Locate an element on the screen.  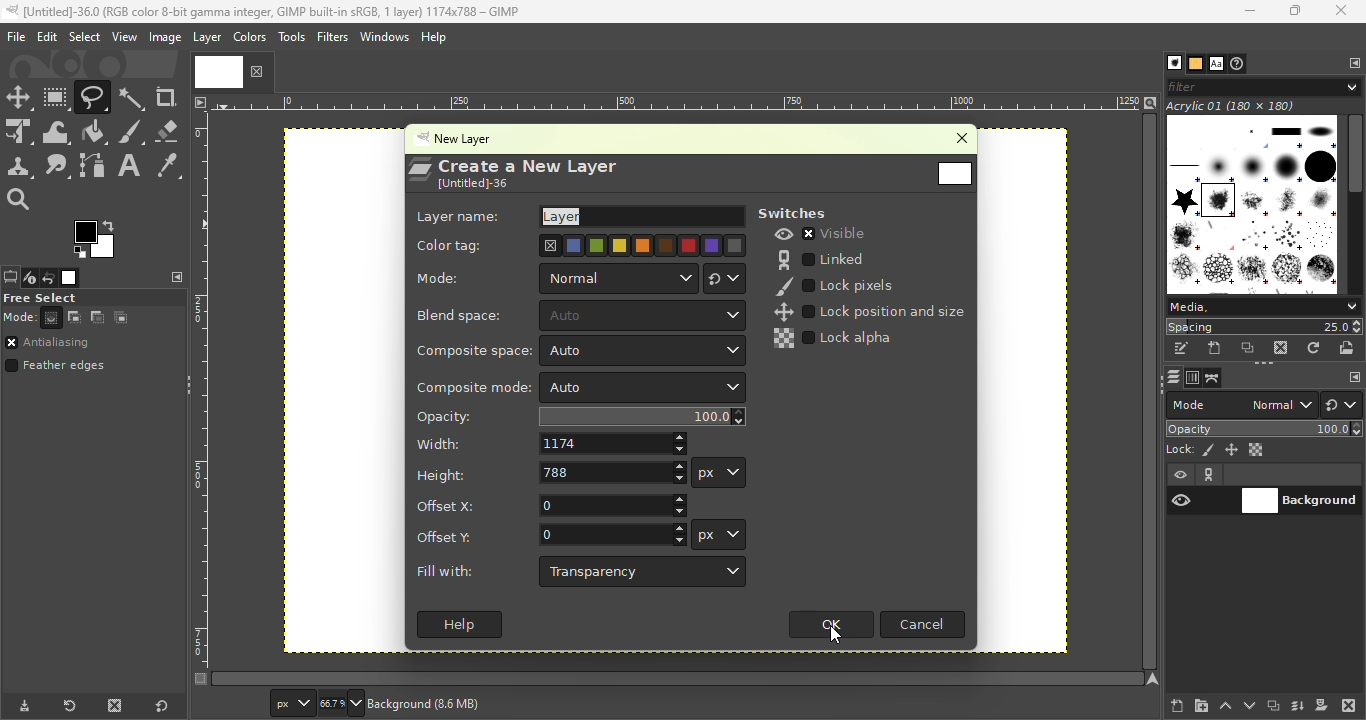
Document history is located at coordinates (1240, 63).